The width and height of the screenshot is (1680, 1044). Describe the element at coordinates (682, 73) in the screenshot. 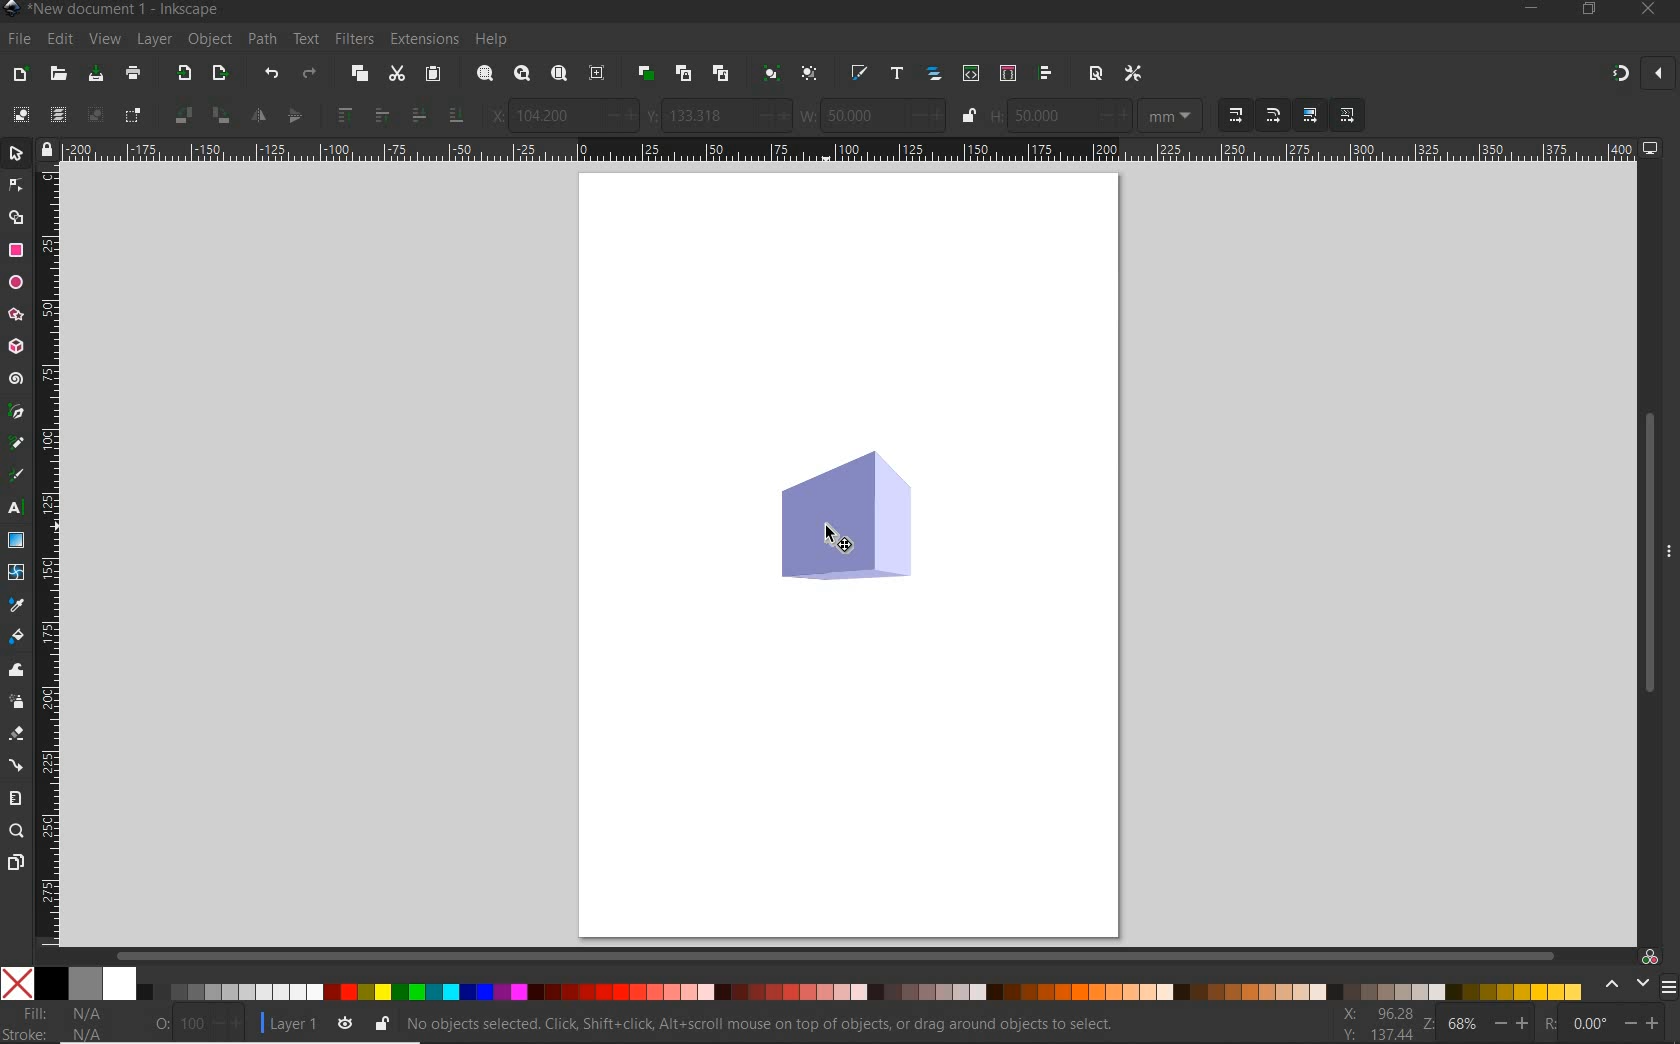

I see `create clone` at that location.